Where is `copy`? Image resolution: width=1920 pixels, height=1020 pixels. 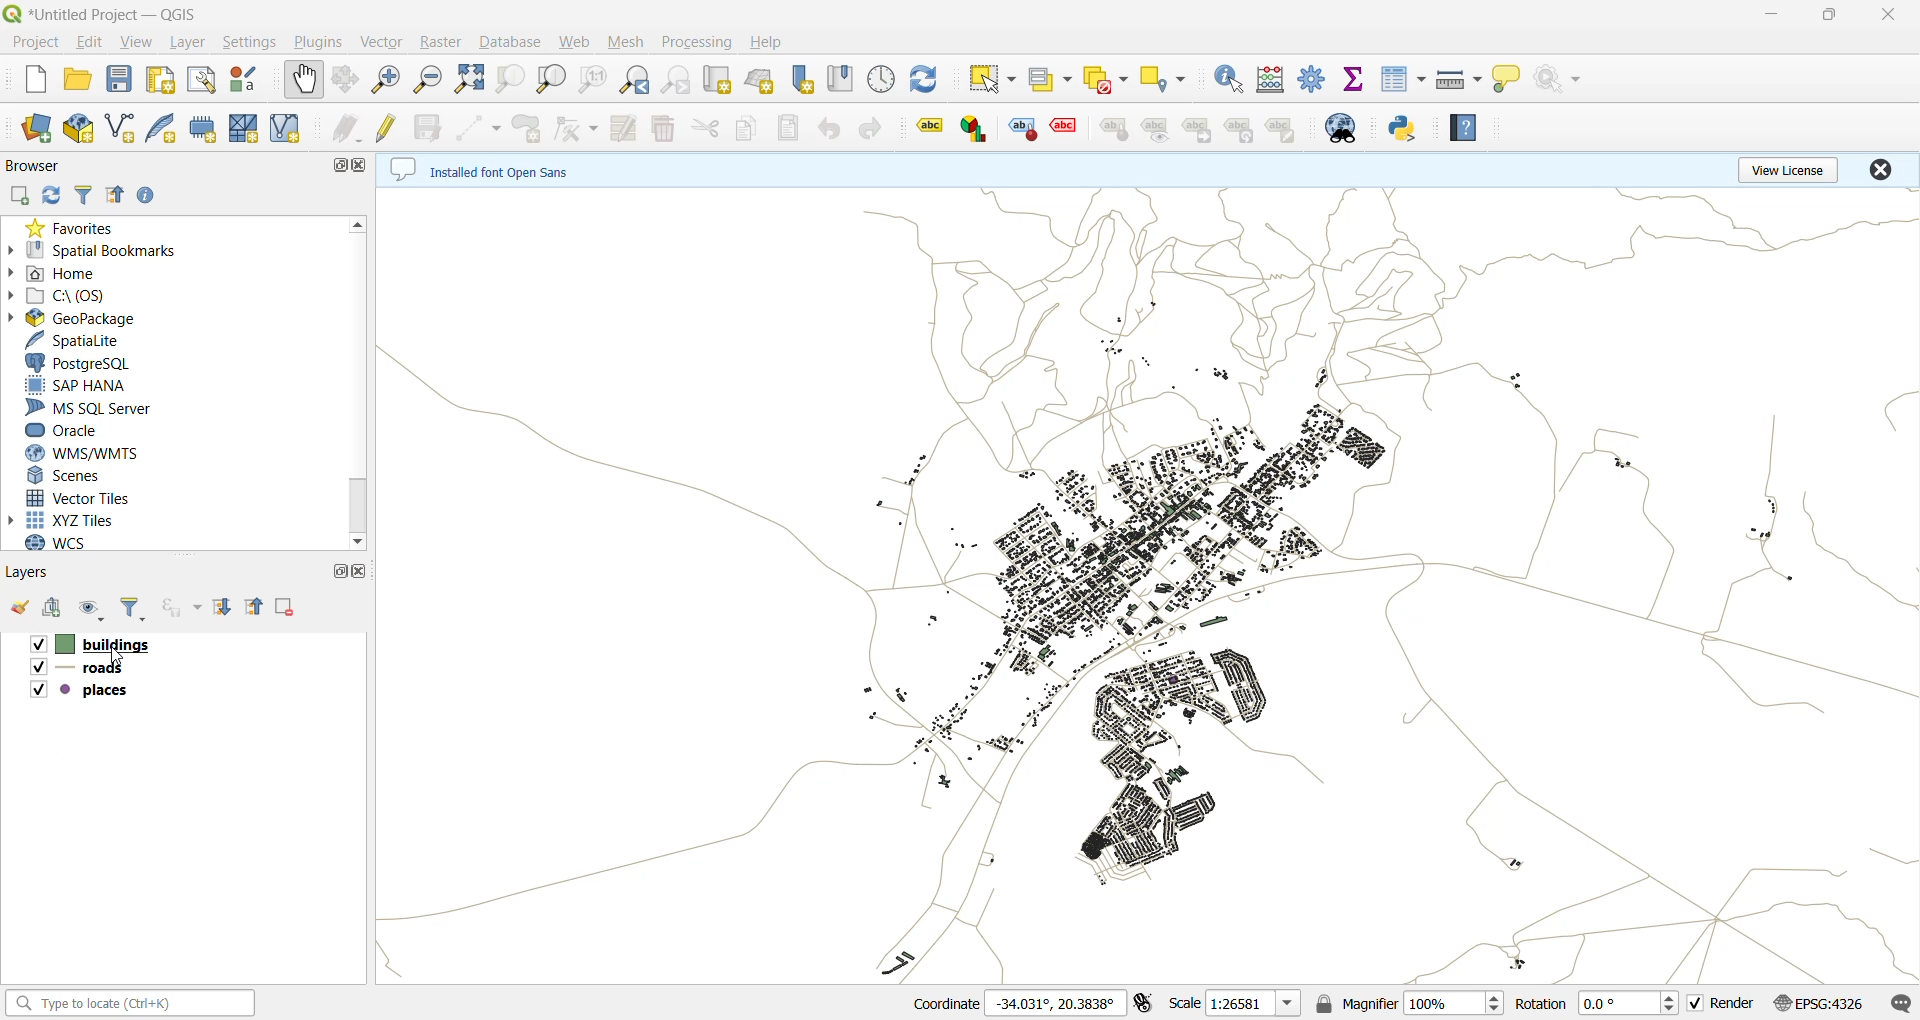
copy is located at coordinates (752, 130).